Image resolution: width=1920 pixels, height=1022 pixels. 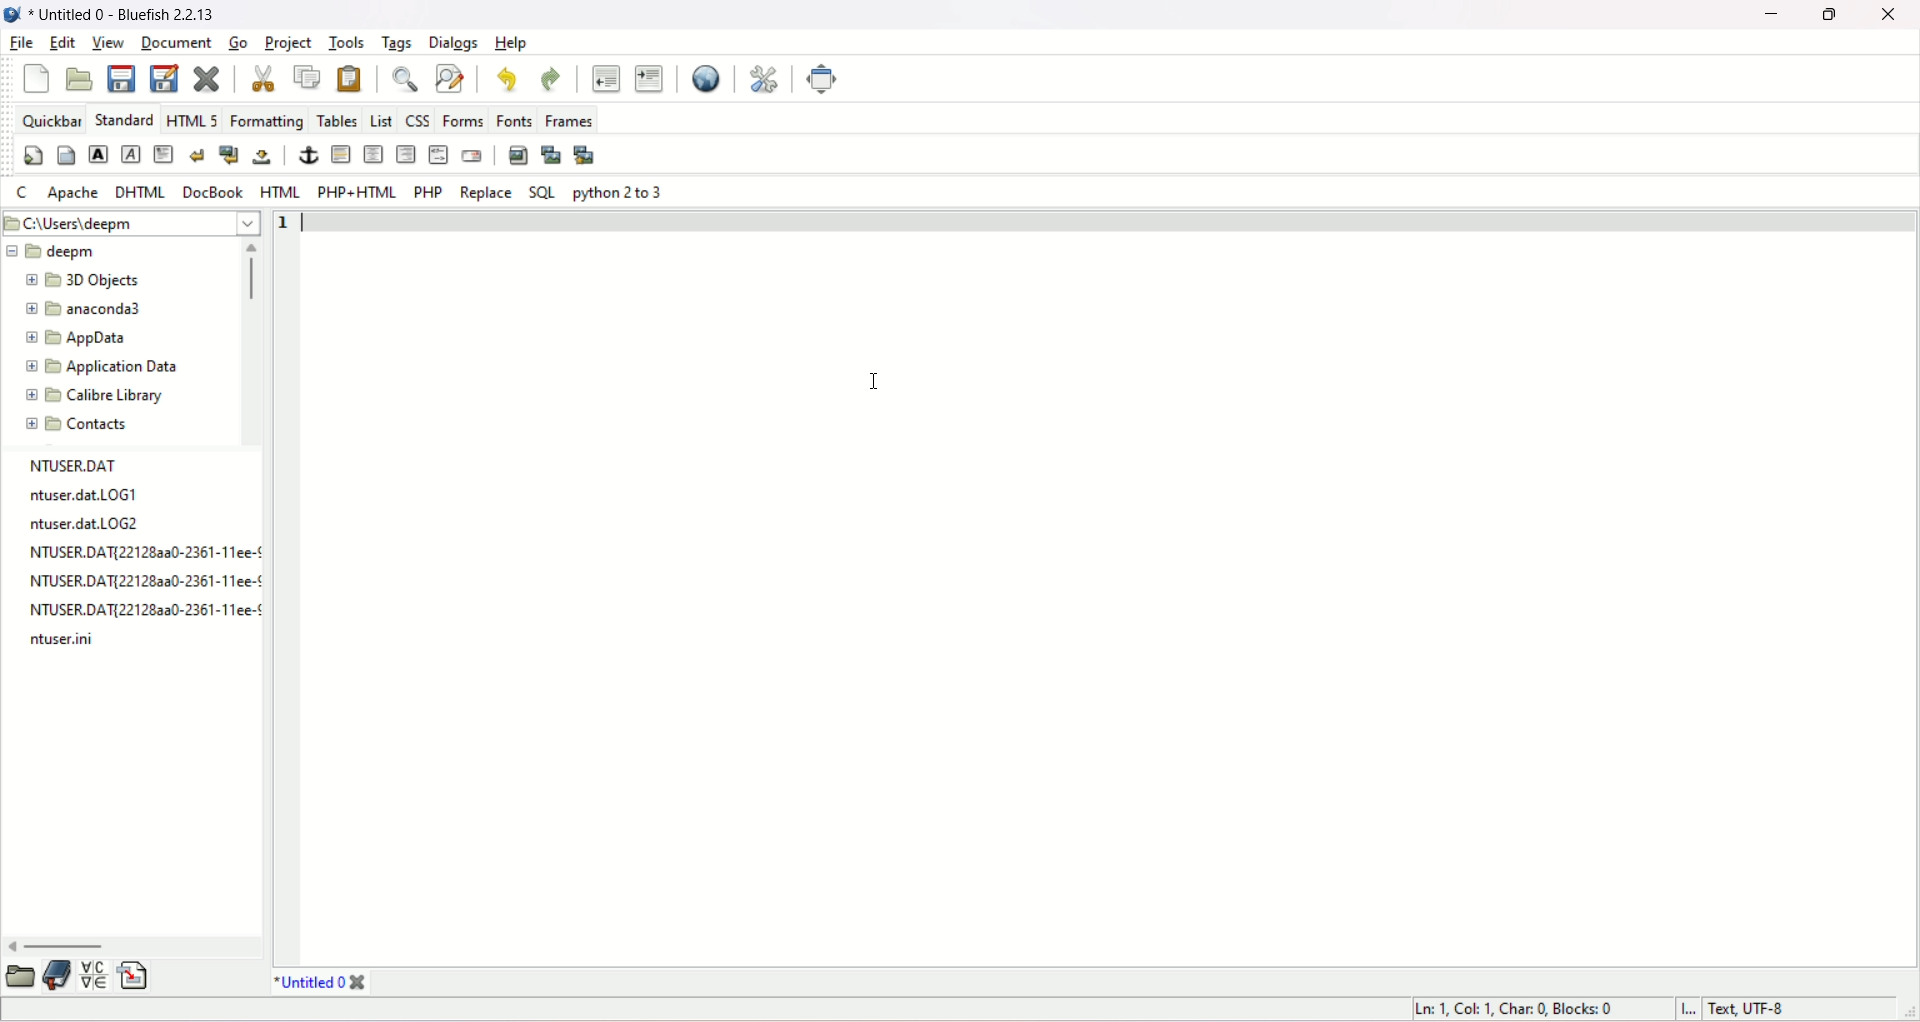 What do you see at coordinates (58, 974) in the screenshot?
I see `bookmarks` at bounding box center [58, 974].